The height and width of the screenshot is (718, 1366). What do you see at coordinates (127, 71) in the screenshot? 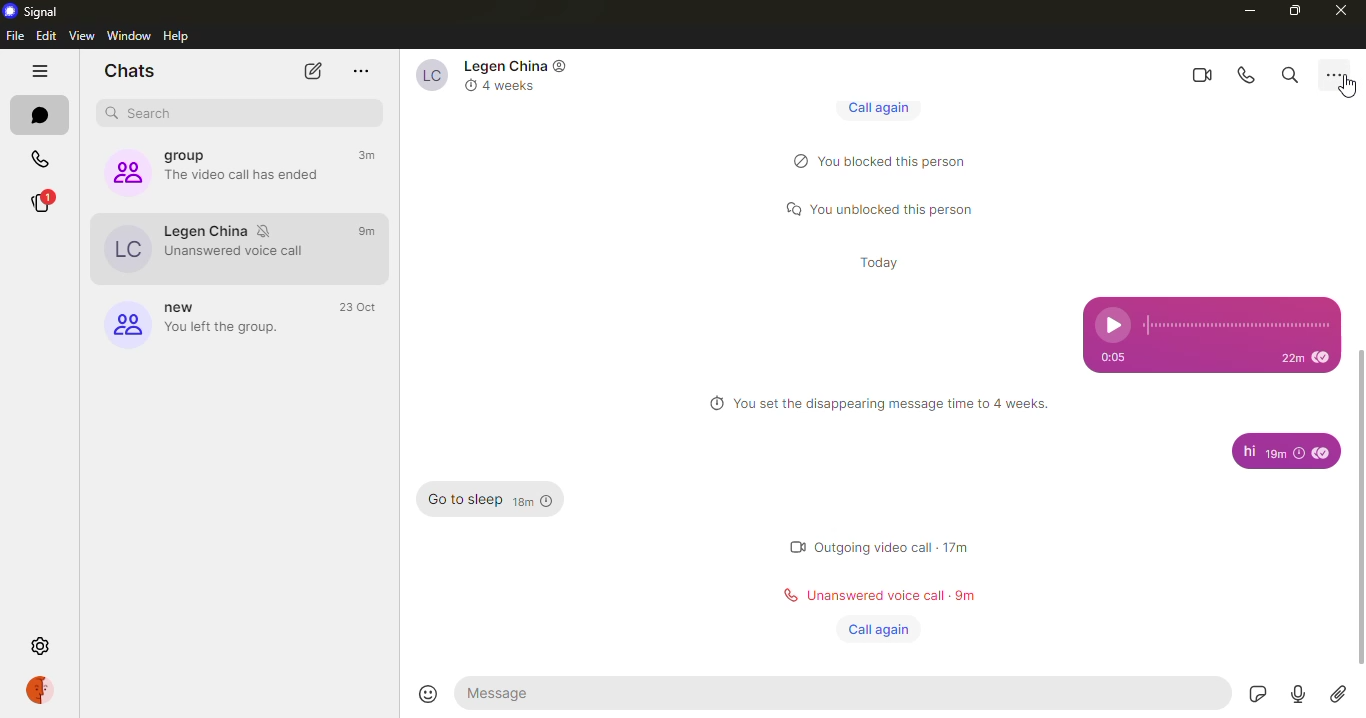
I see `chats` at bounding box center [127, 71].